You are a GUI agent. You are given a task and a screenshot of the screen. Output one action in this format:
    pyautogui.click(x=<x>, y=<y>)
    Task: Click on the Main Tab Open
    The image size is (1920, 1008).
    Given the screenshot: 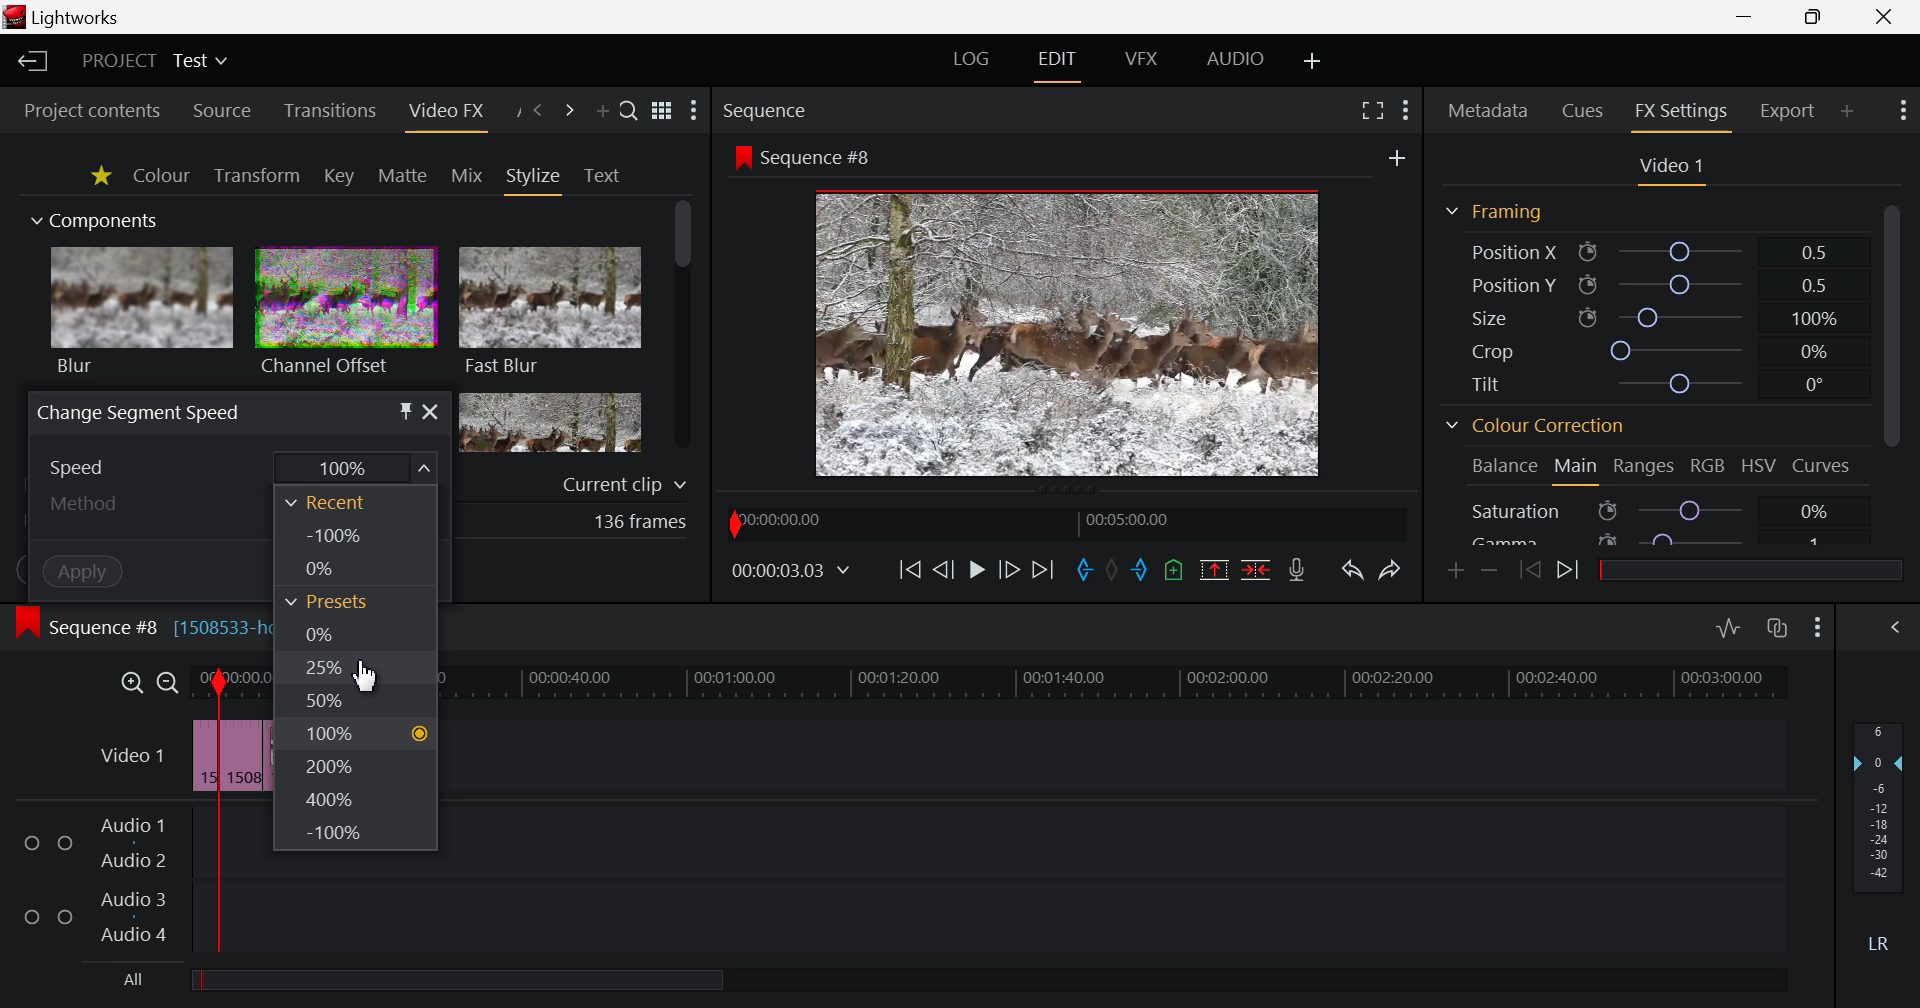 What is the action you would take?
    pyautogui.click(x=1574, y=469)
    